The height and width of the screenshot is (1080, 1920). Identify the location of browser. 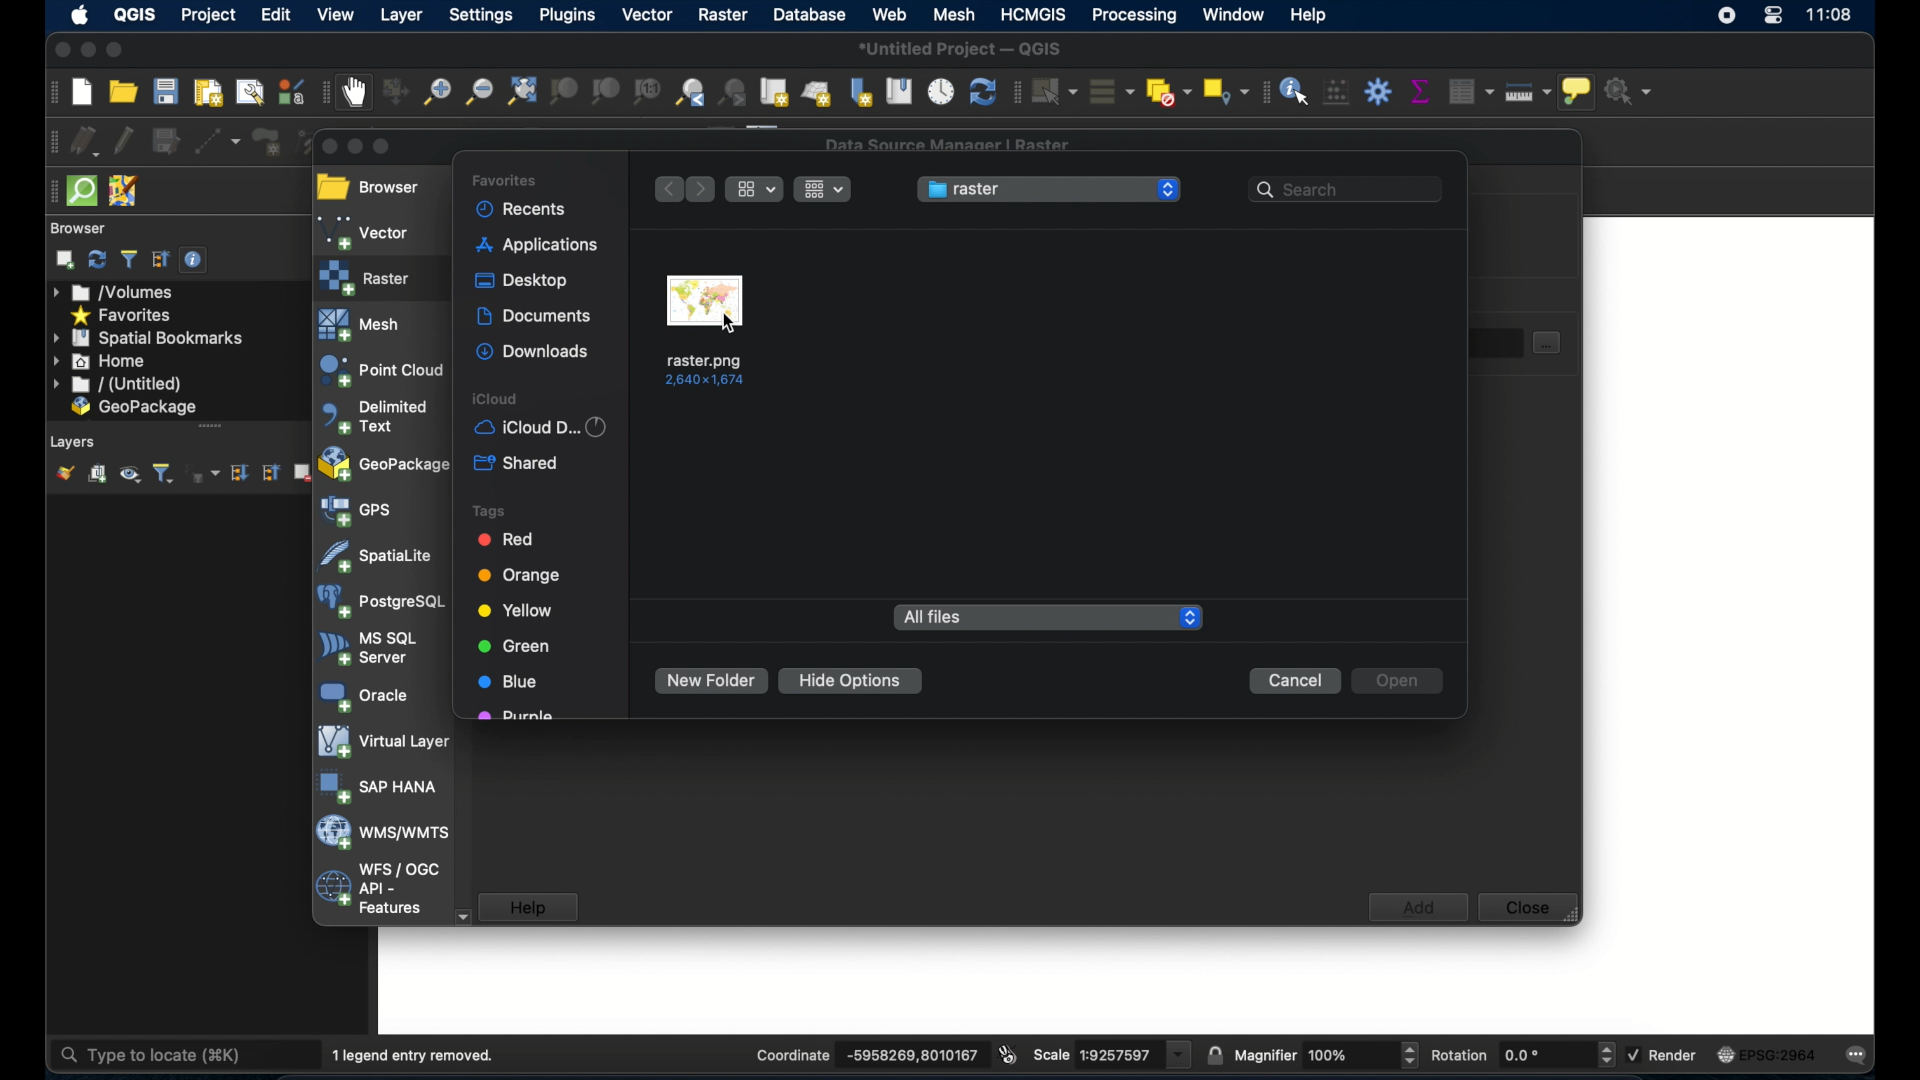
(373, 182).